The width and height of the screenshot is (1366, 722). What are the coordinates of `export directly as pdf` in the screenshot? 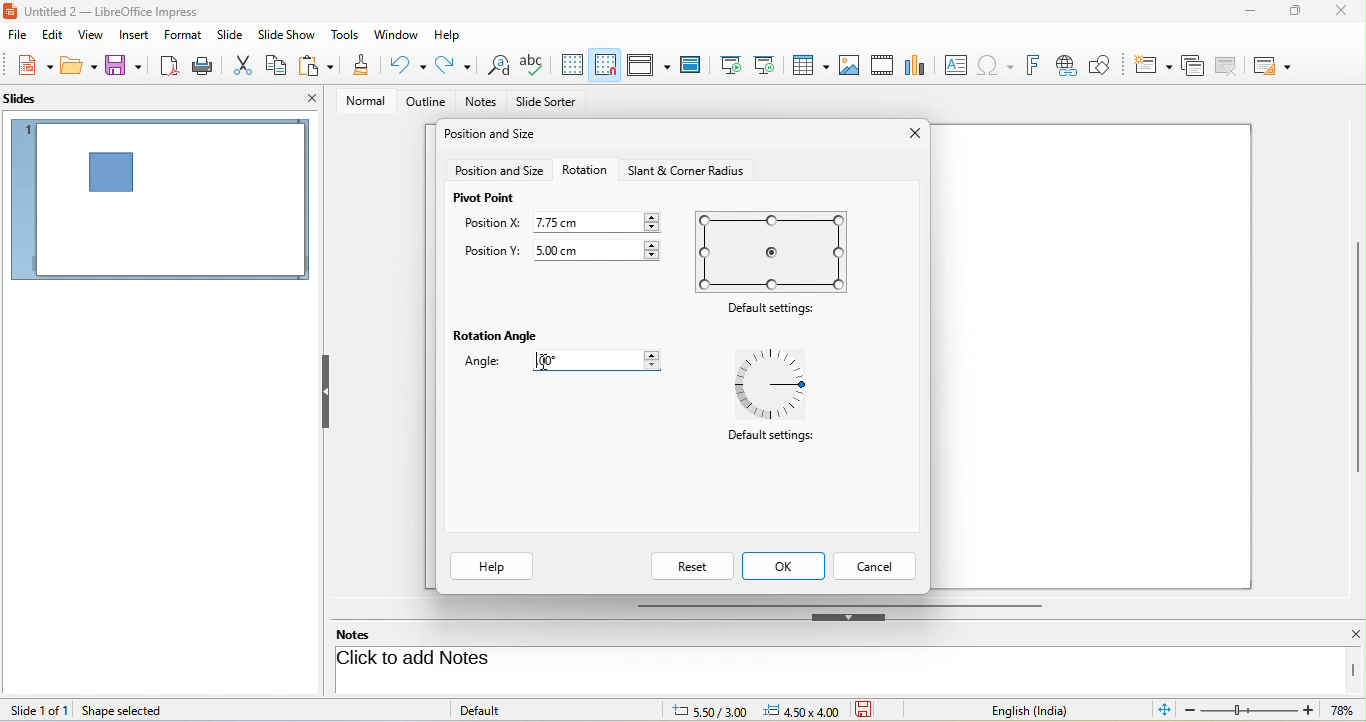 It's located at (171, 66).